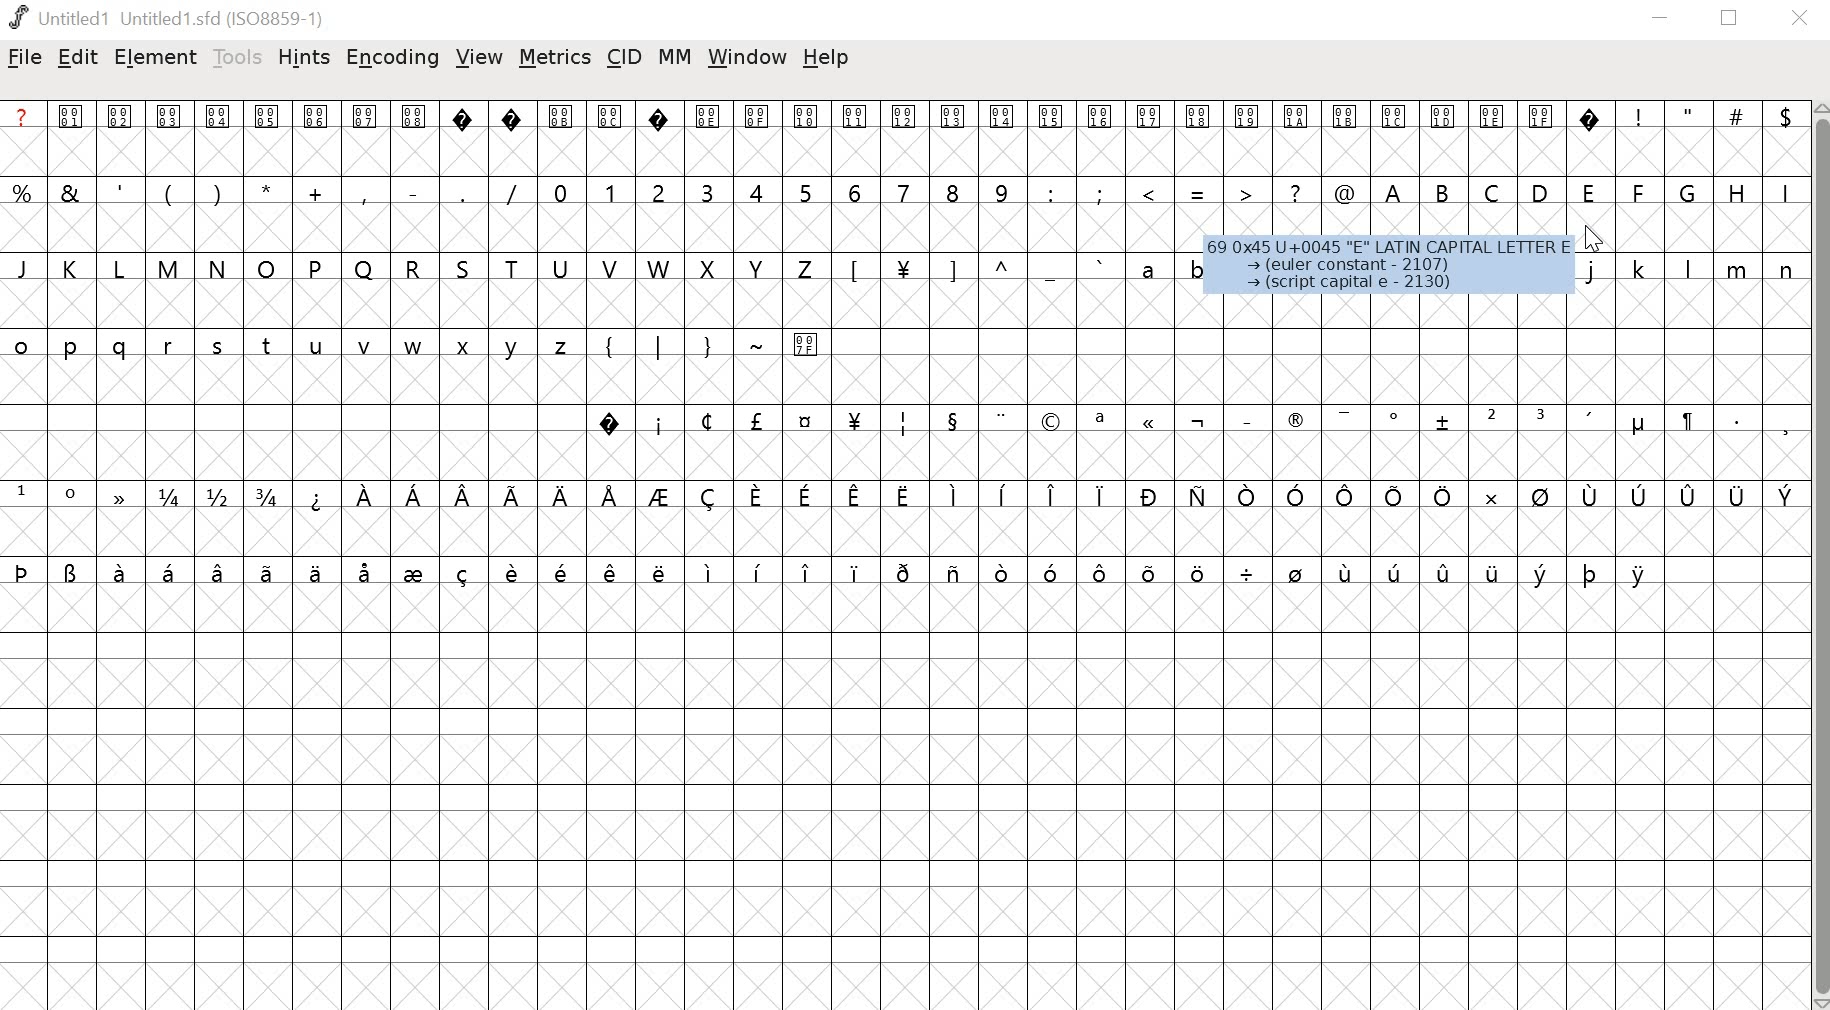  I want to click on metrics, so click(555, 60).